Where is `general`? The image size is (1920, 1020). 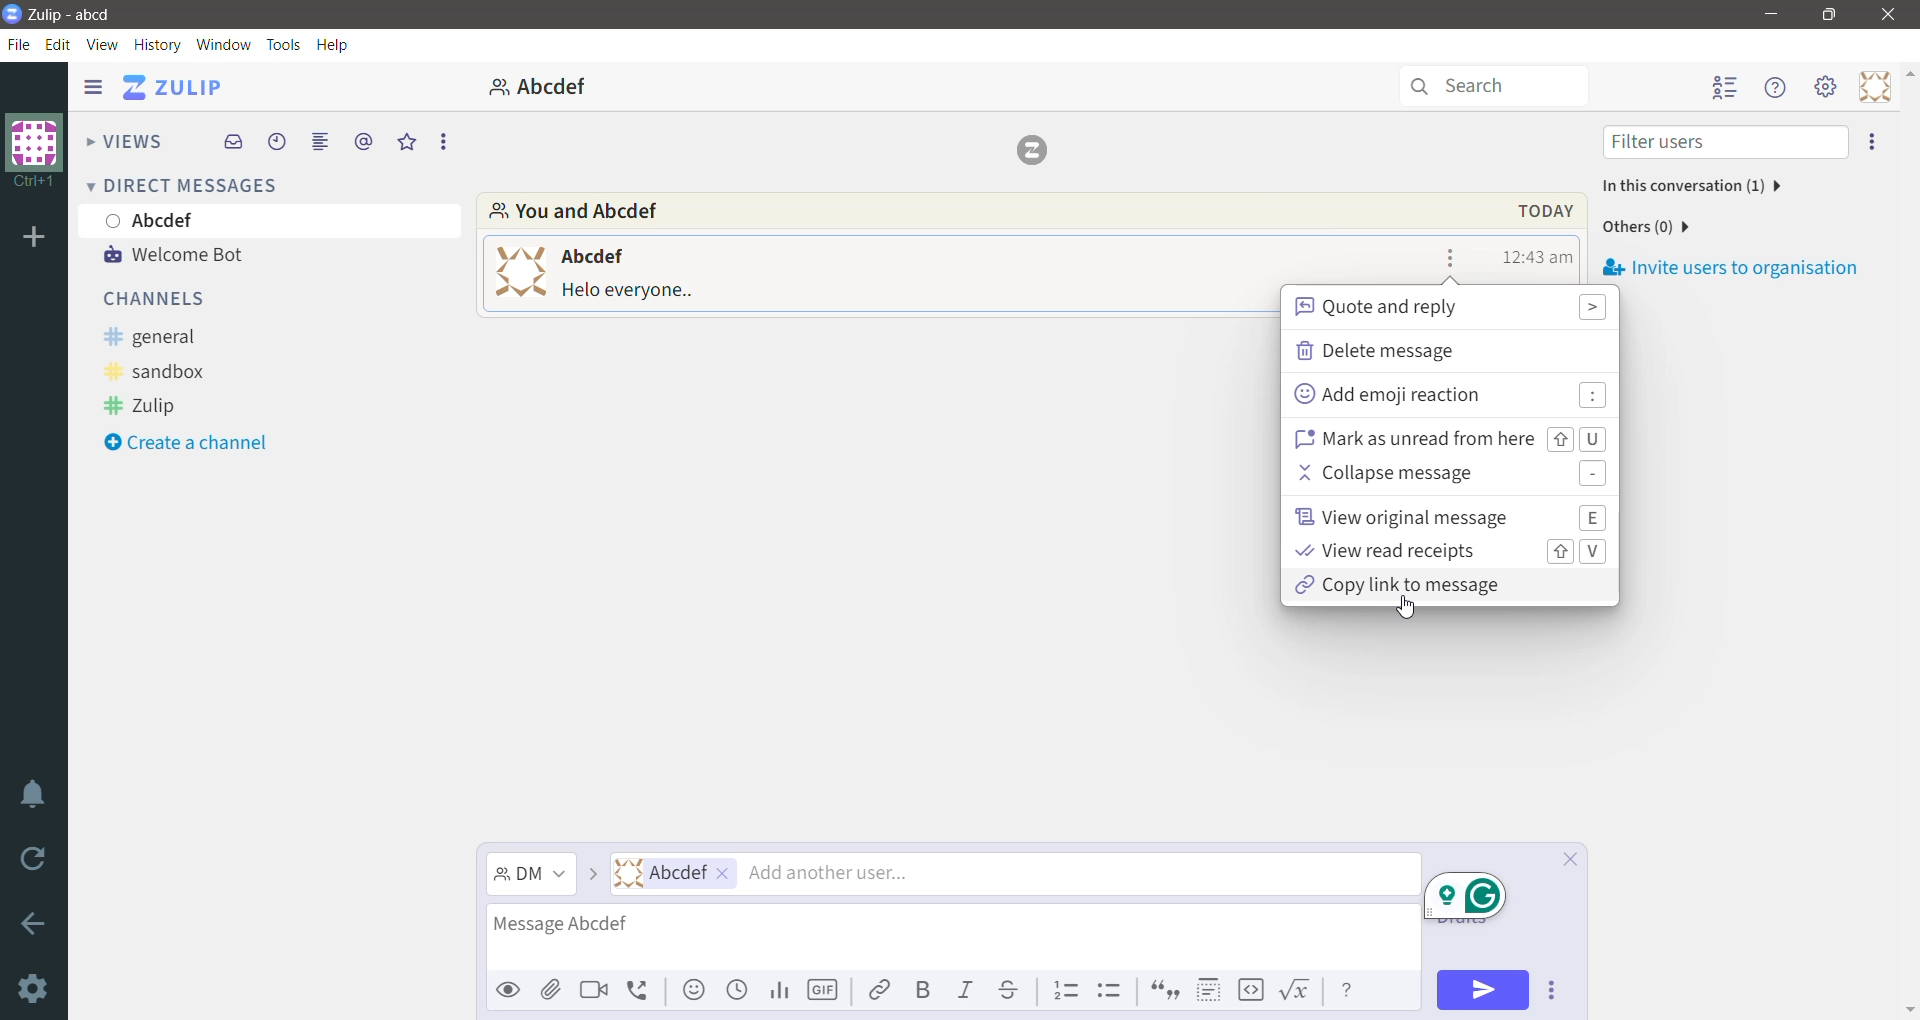
general is located at coordinates (165, 335).